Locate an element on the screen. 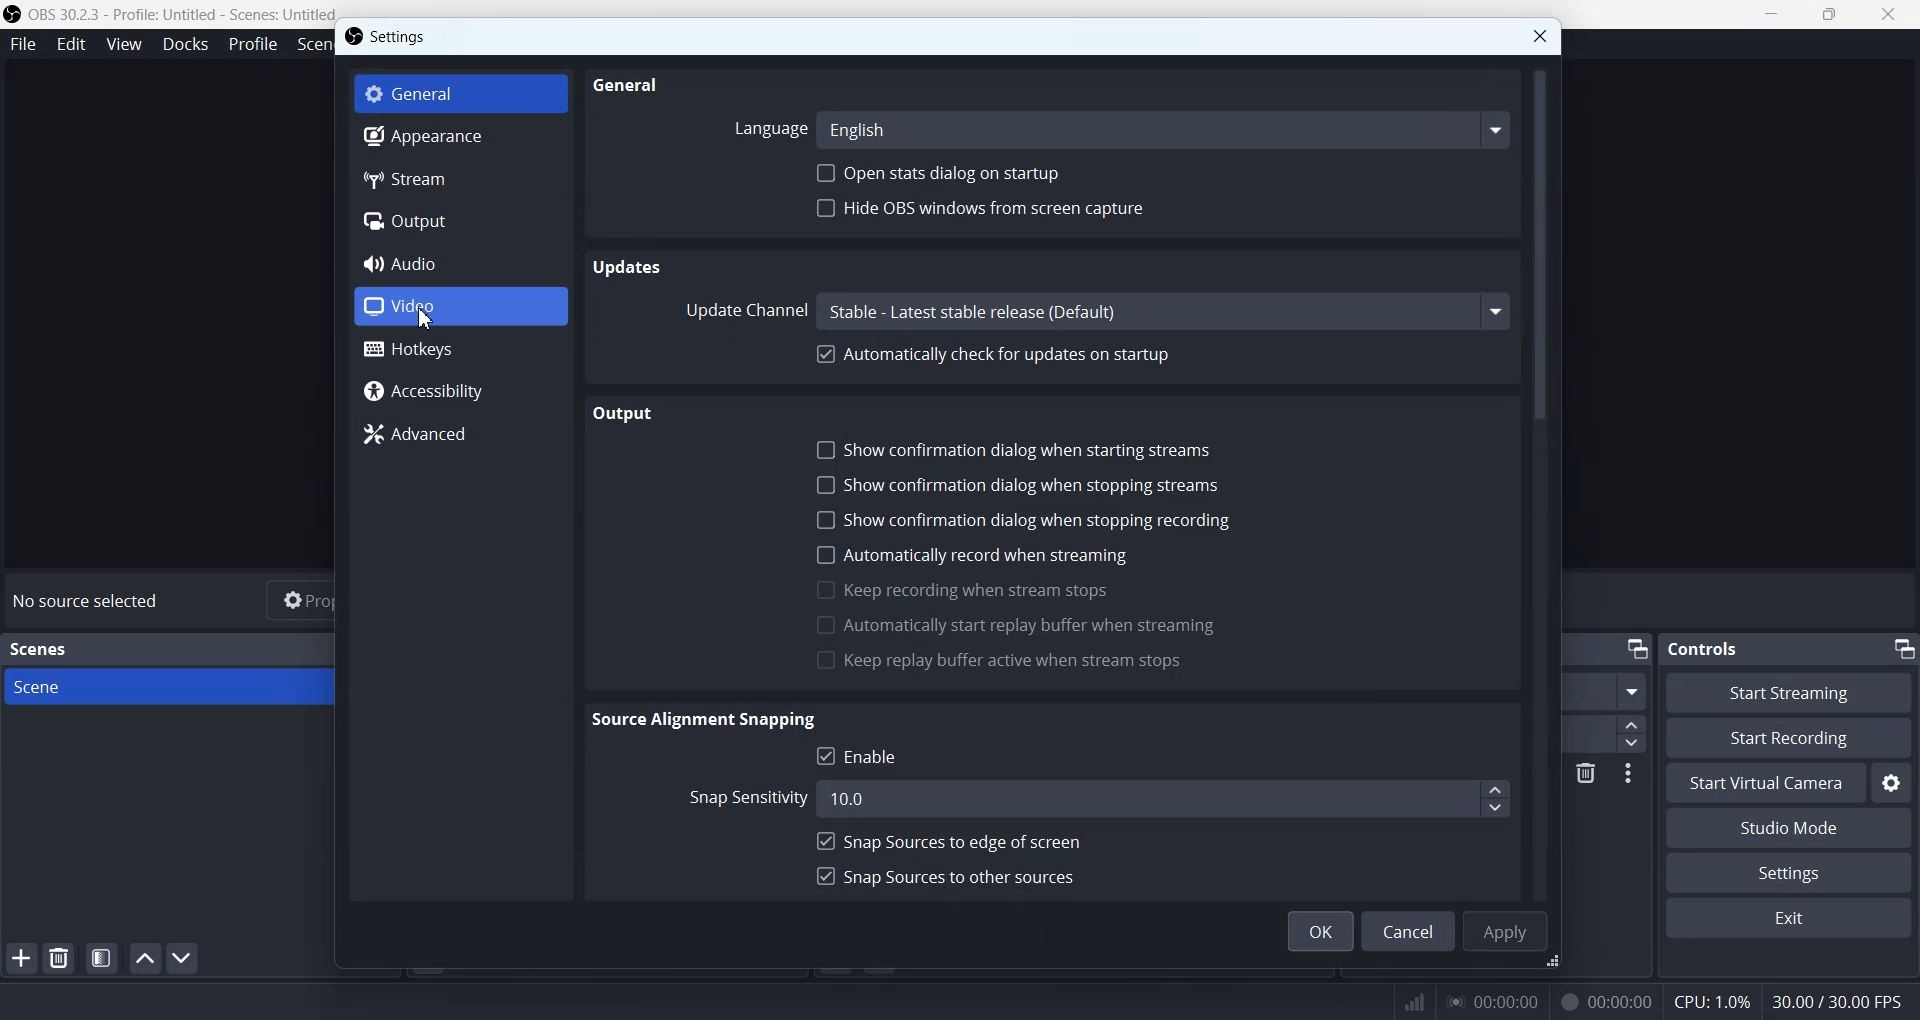  Move scene Down is located at coordinates (183, 958).